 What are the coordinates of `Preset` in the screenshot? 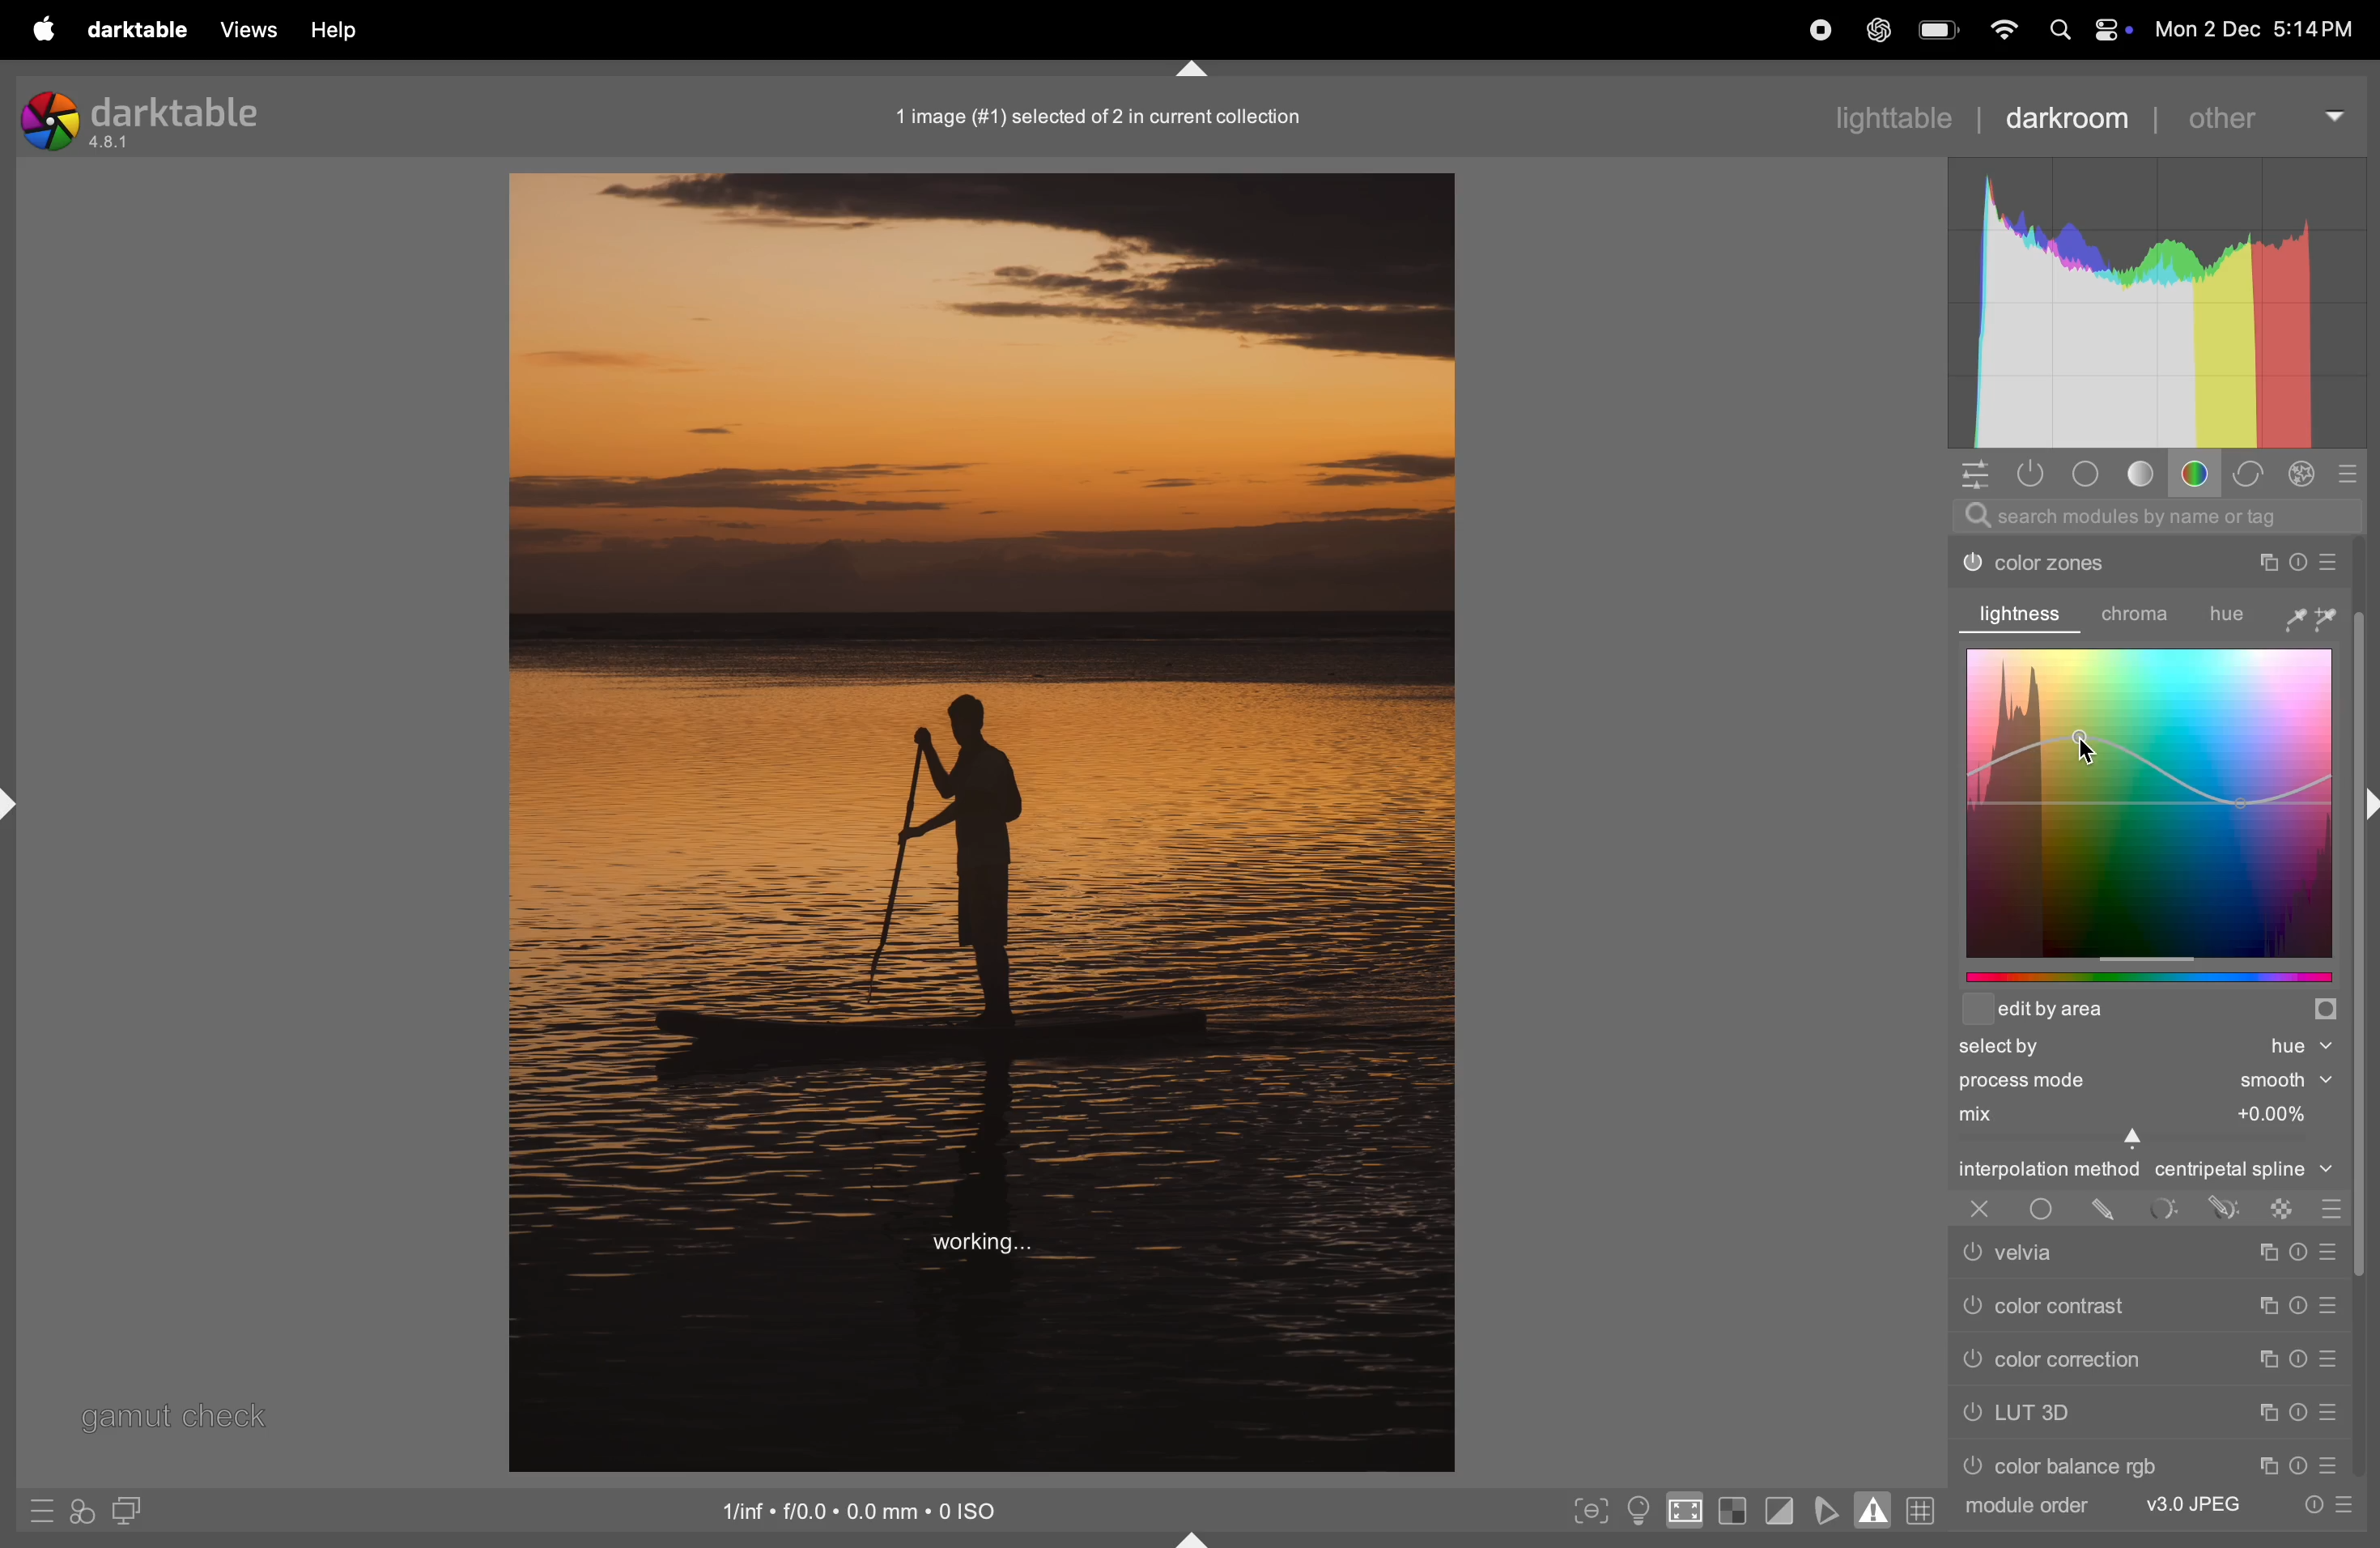 It's located at (2331, 1251).